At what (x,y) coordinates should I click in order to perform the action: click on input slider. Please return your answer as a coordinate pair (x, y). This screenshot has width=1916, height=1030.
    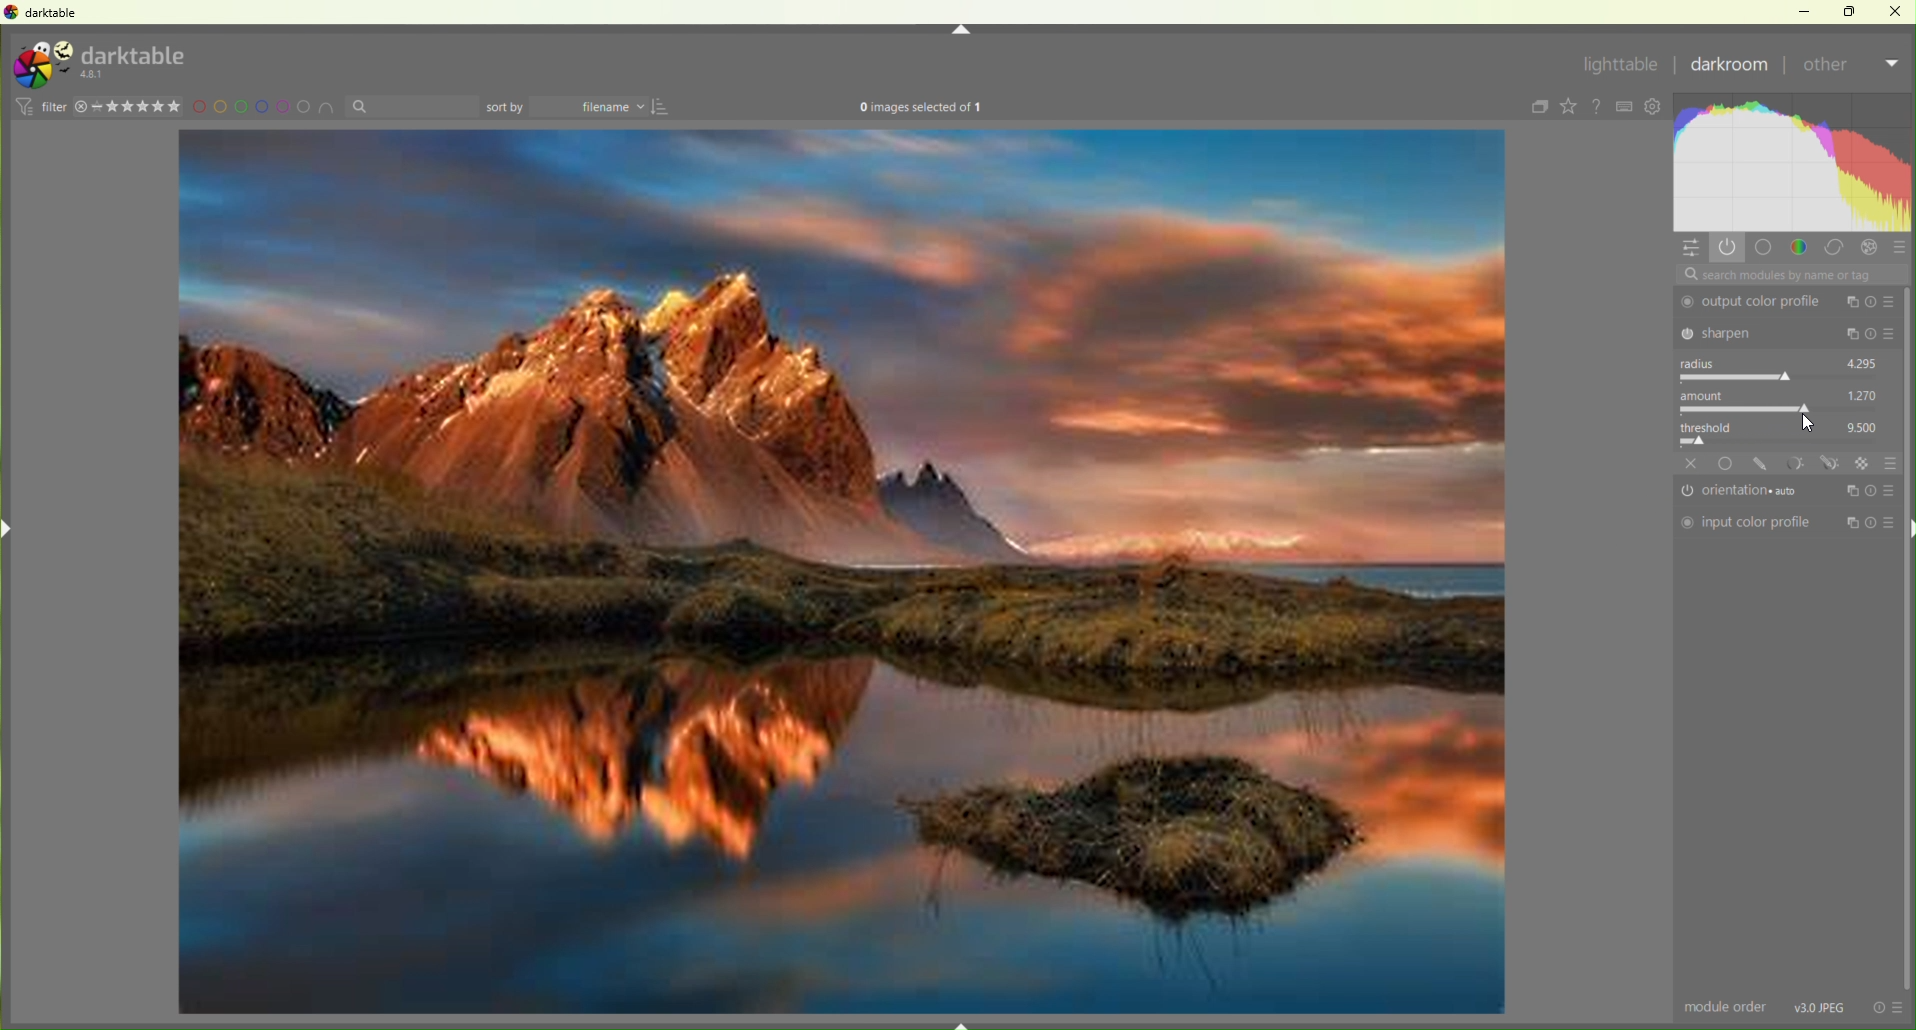
    Looking at the image, I should click on (1783, 377).